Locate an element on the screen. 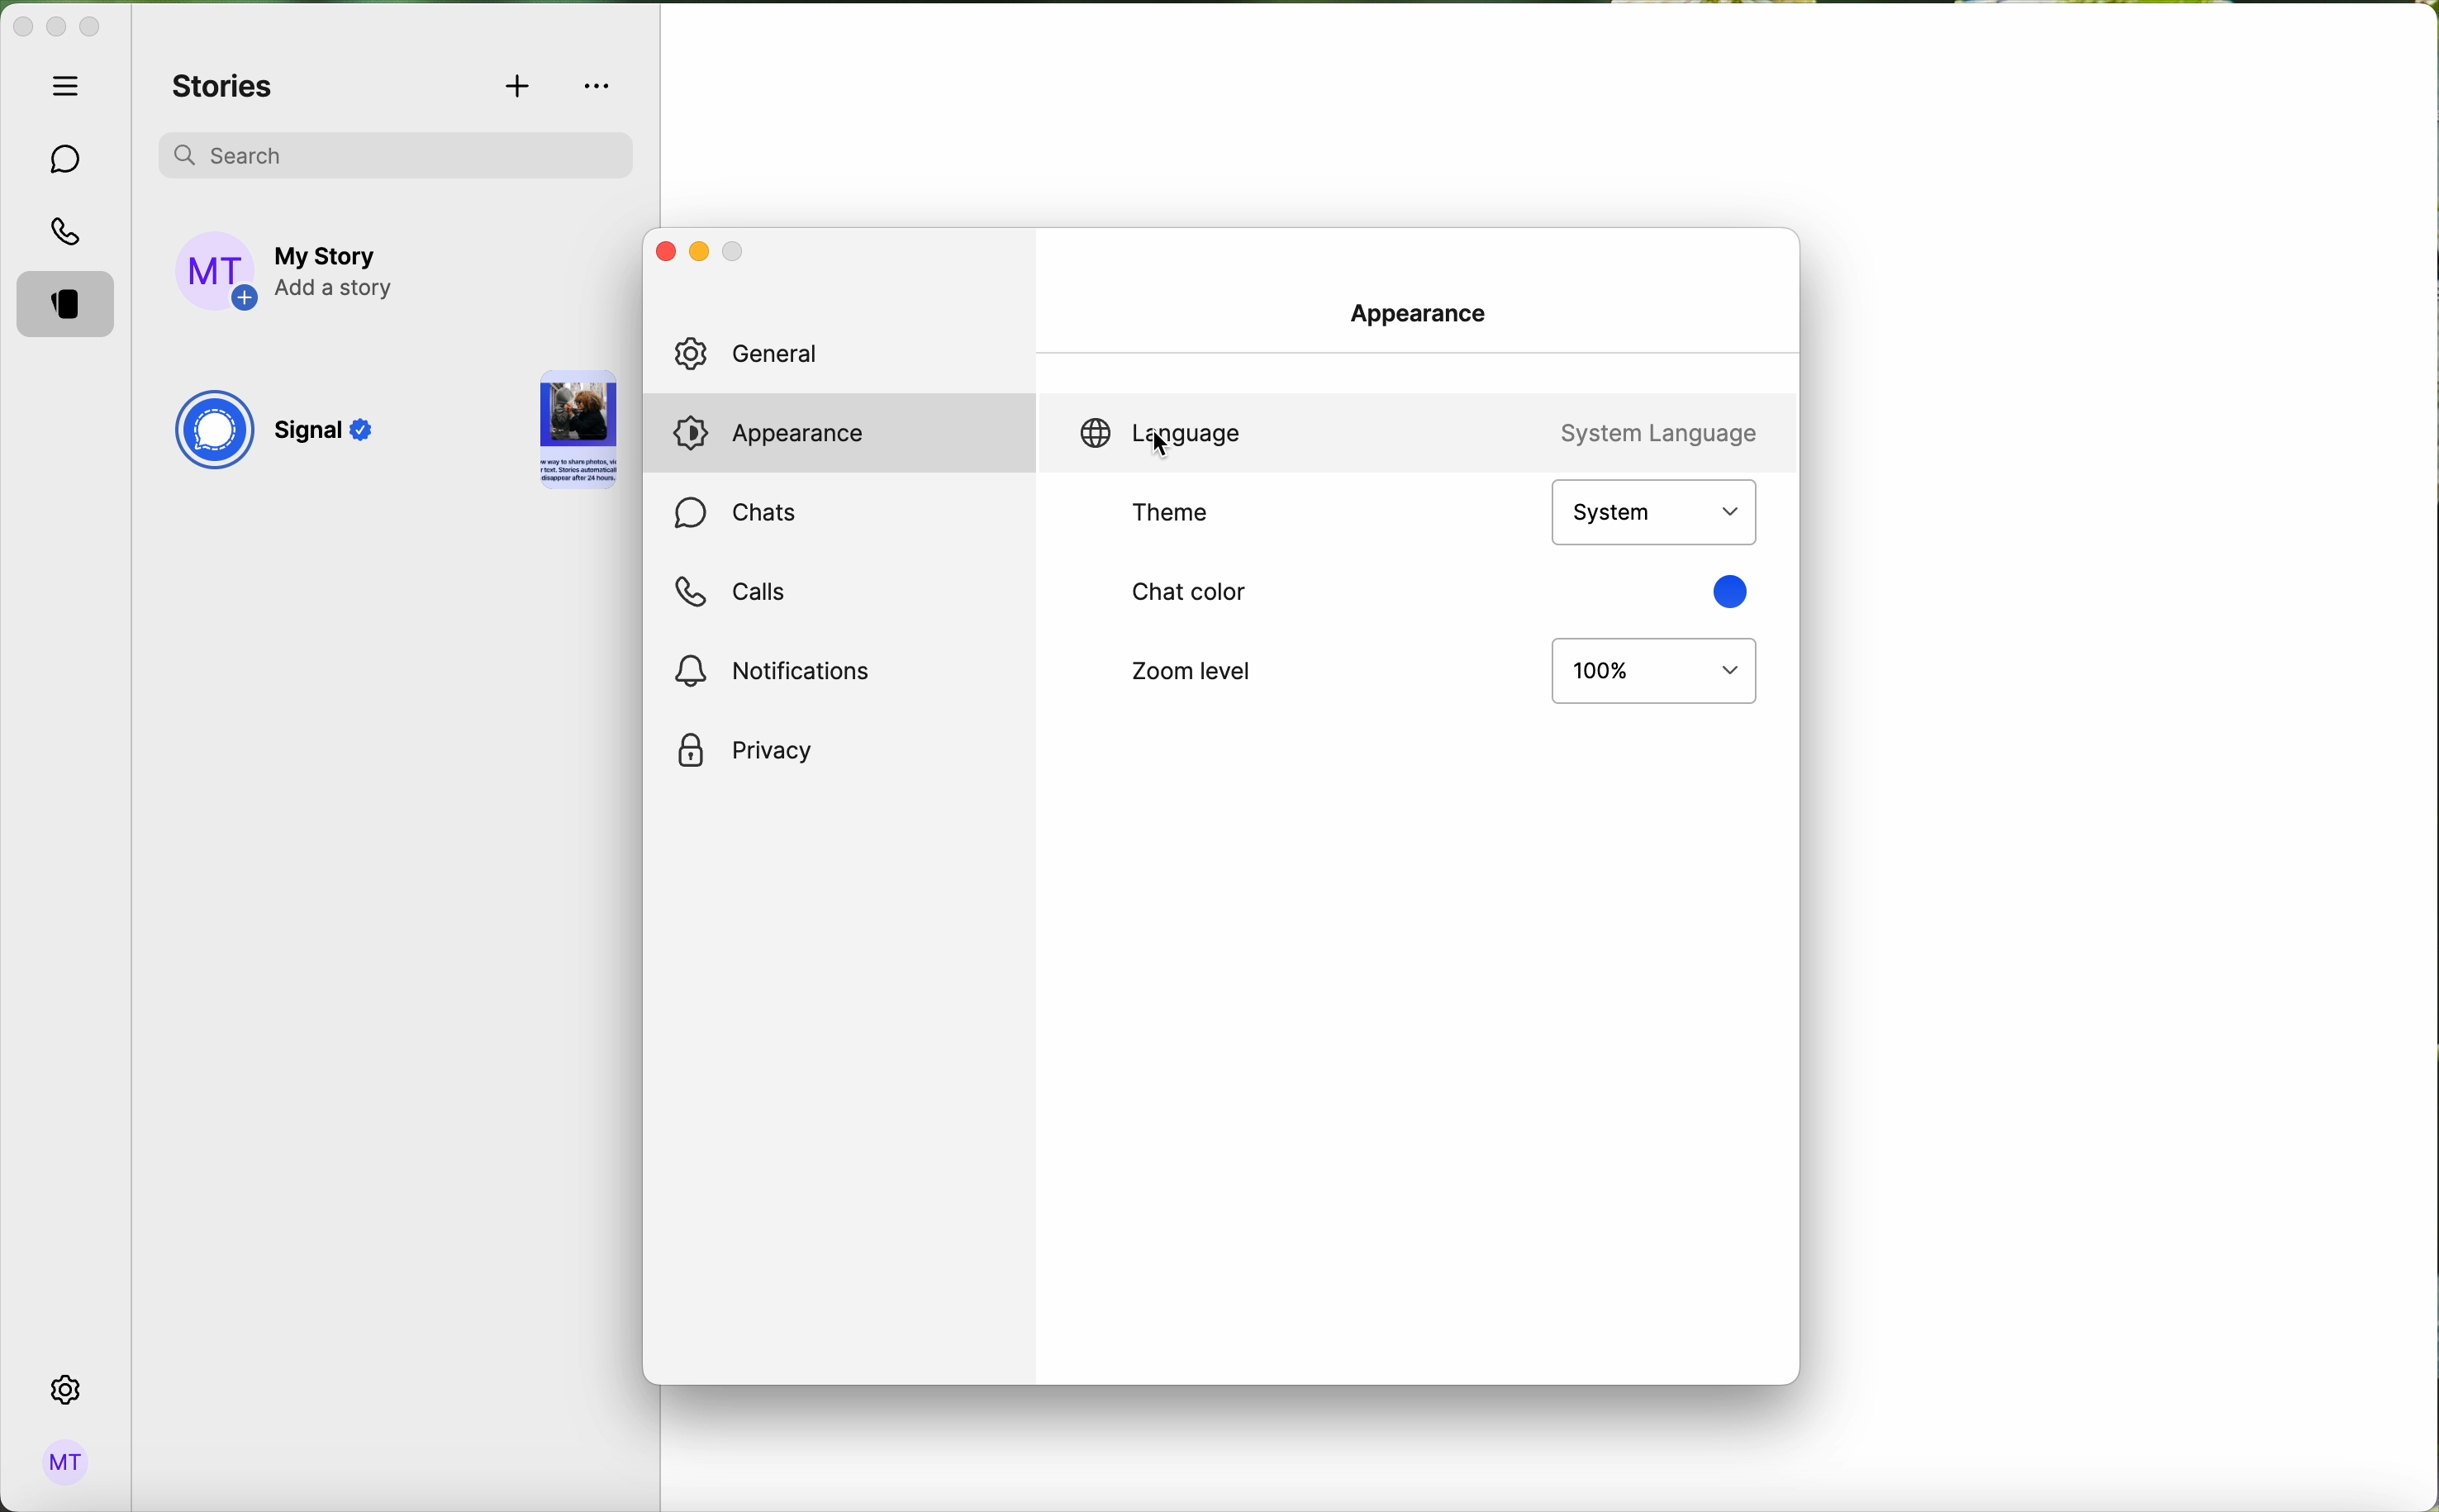  add story is located at coordinates (338, 273).